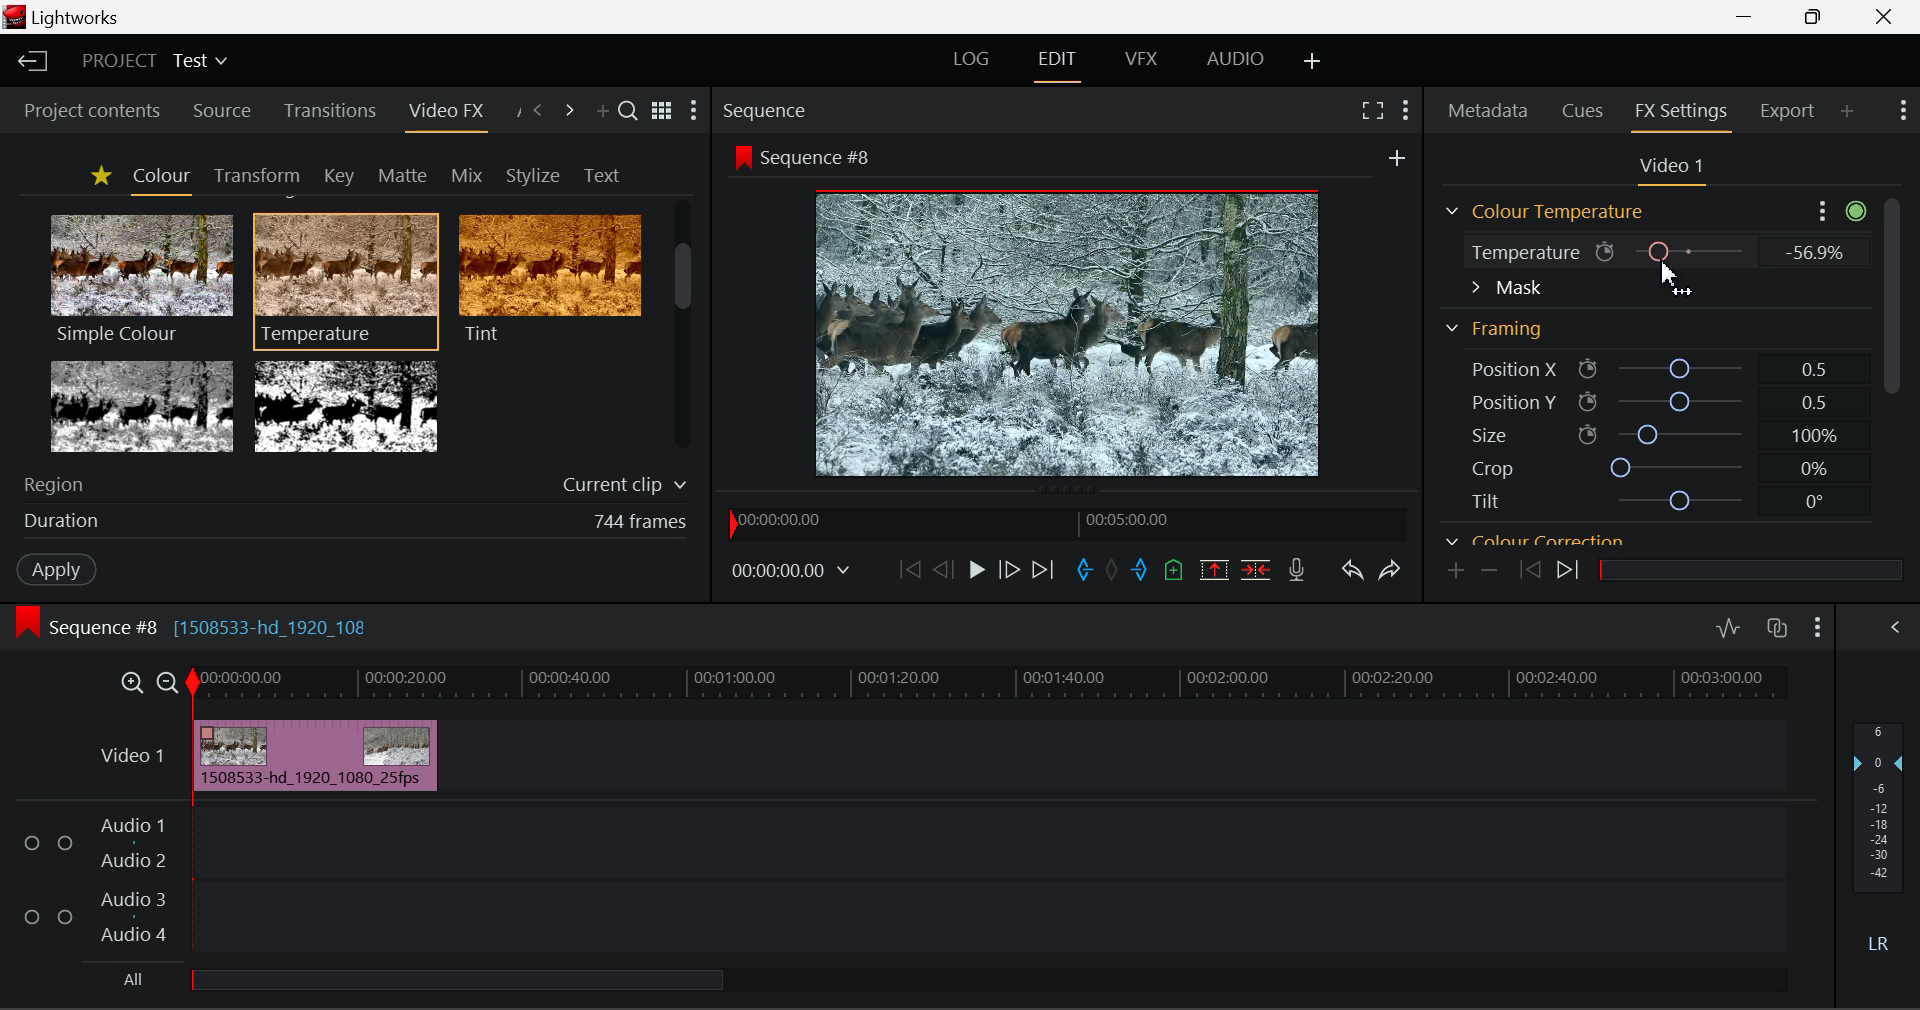  What do you see at coordinates (548, 278) in the screenshot?
I see `Tint` at bounding box center [548, 278].